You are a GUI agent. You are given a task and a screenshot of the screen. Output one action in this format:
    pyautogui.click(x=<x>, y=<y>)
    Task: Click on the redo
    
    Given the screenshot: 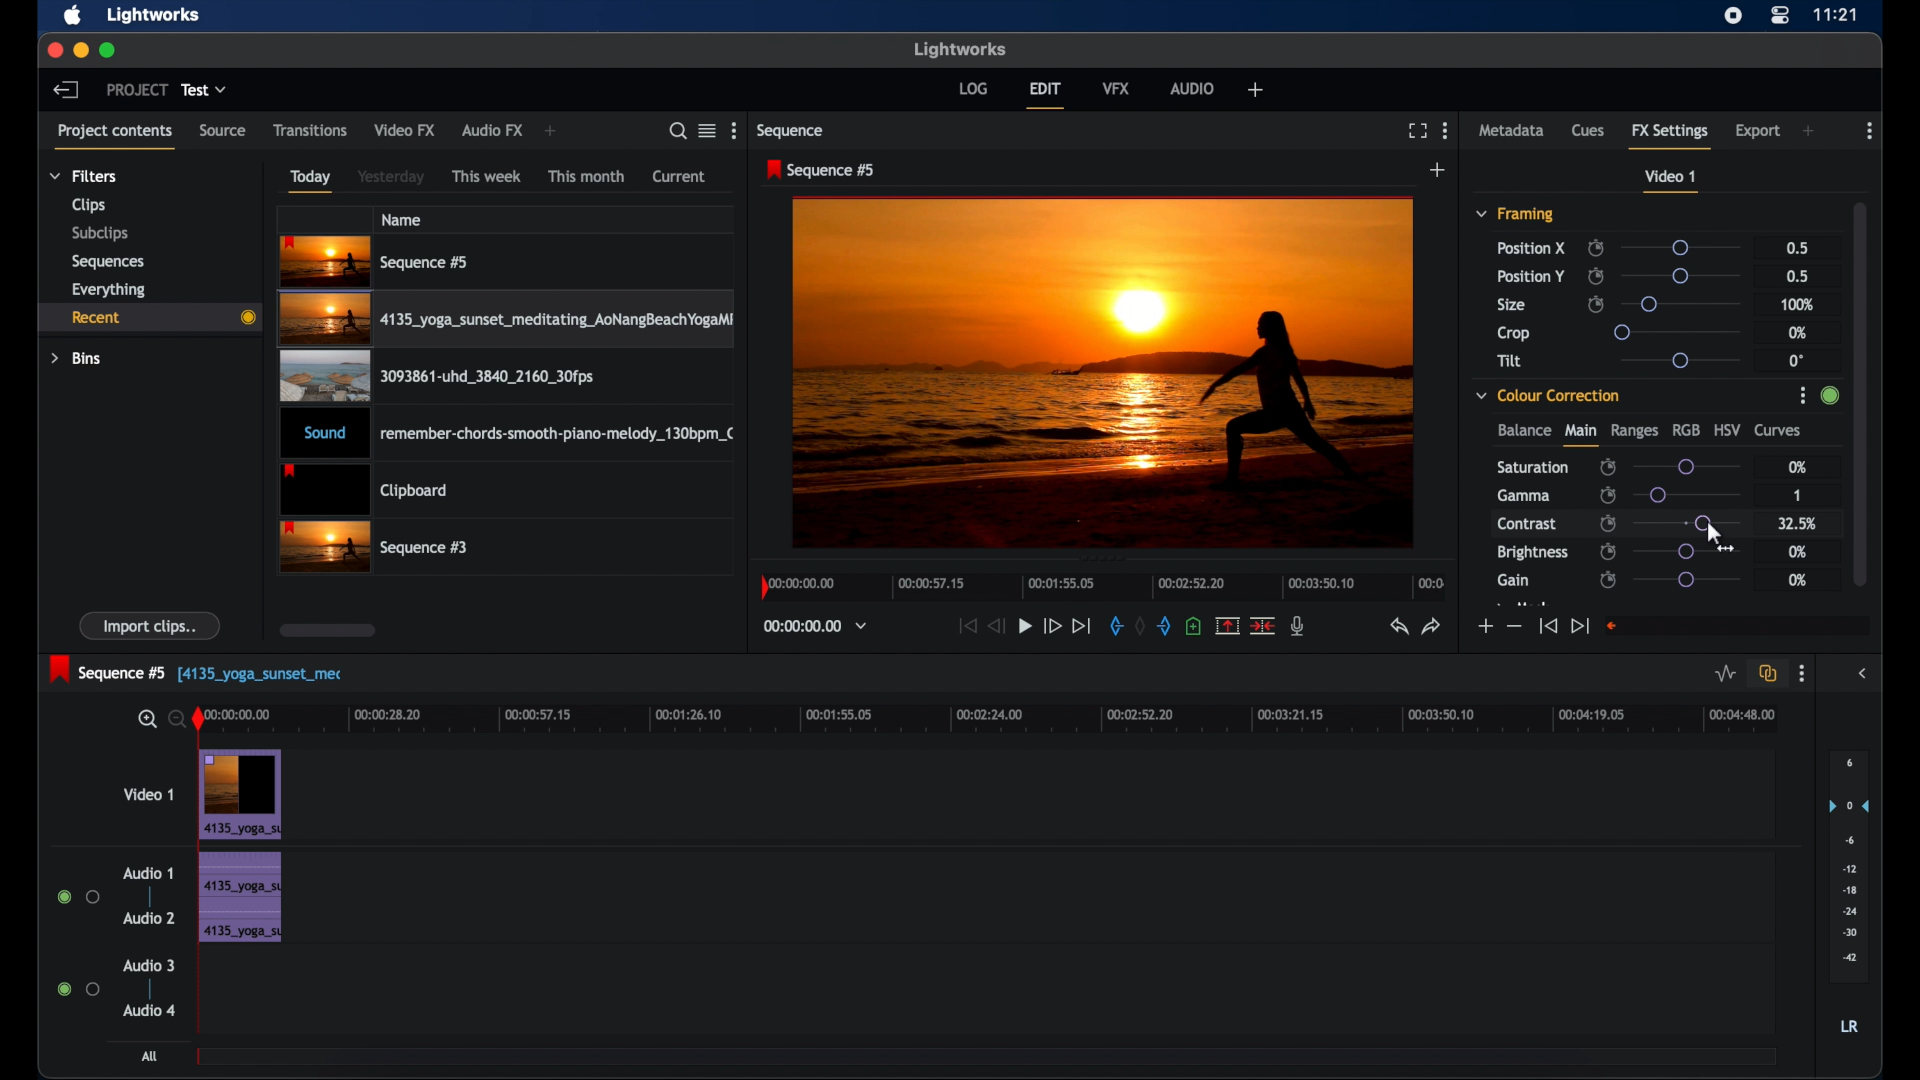 What is the action you would take?
    pyautogui.click(x=1433, y=626)
    